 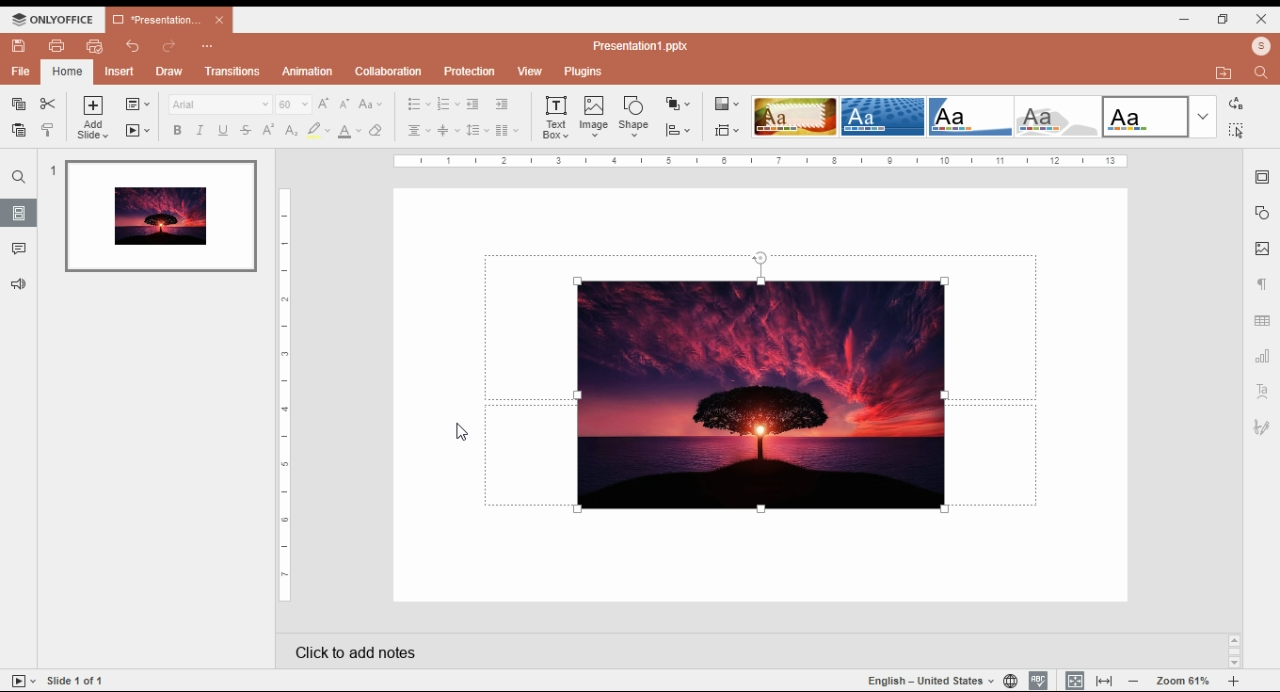 I want to click on underline, so click(x=223, y=131).